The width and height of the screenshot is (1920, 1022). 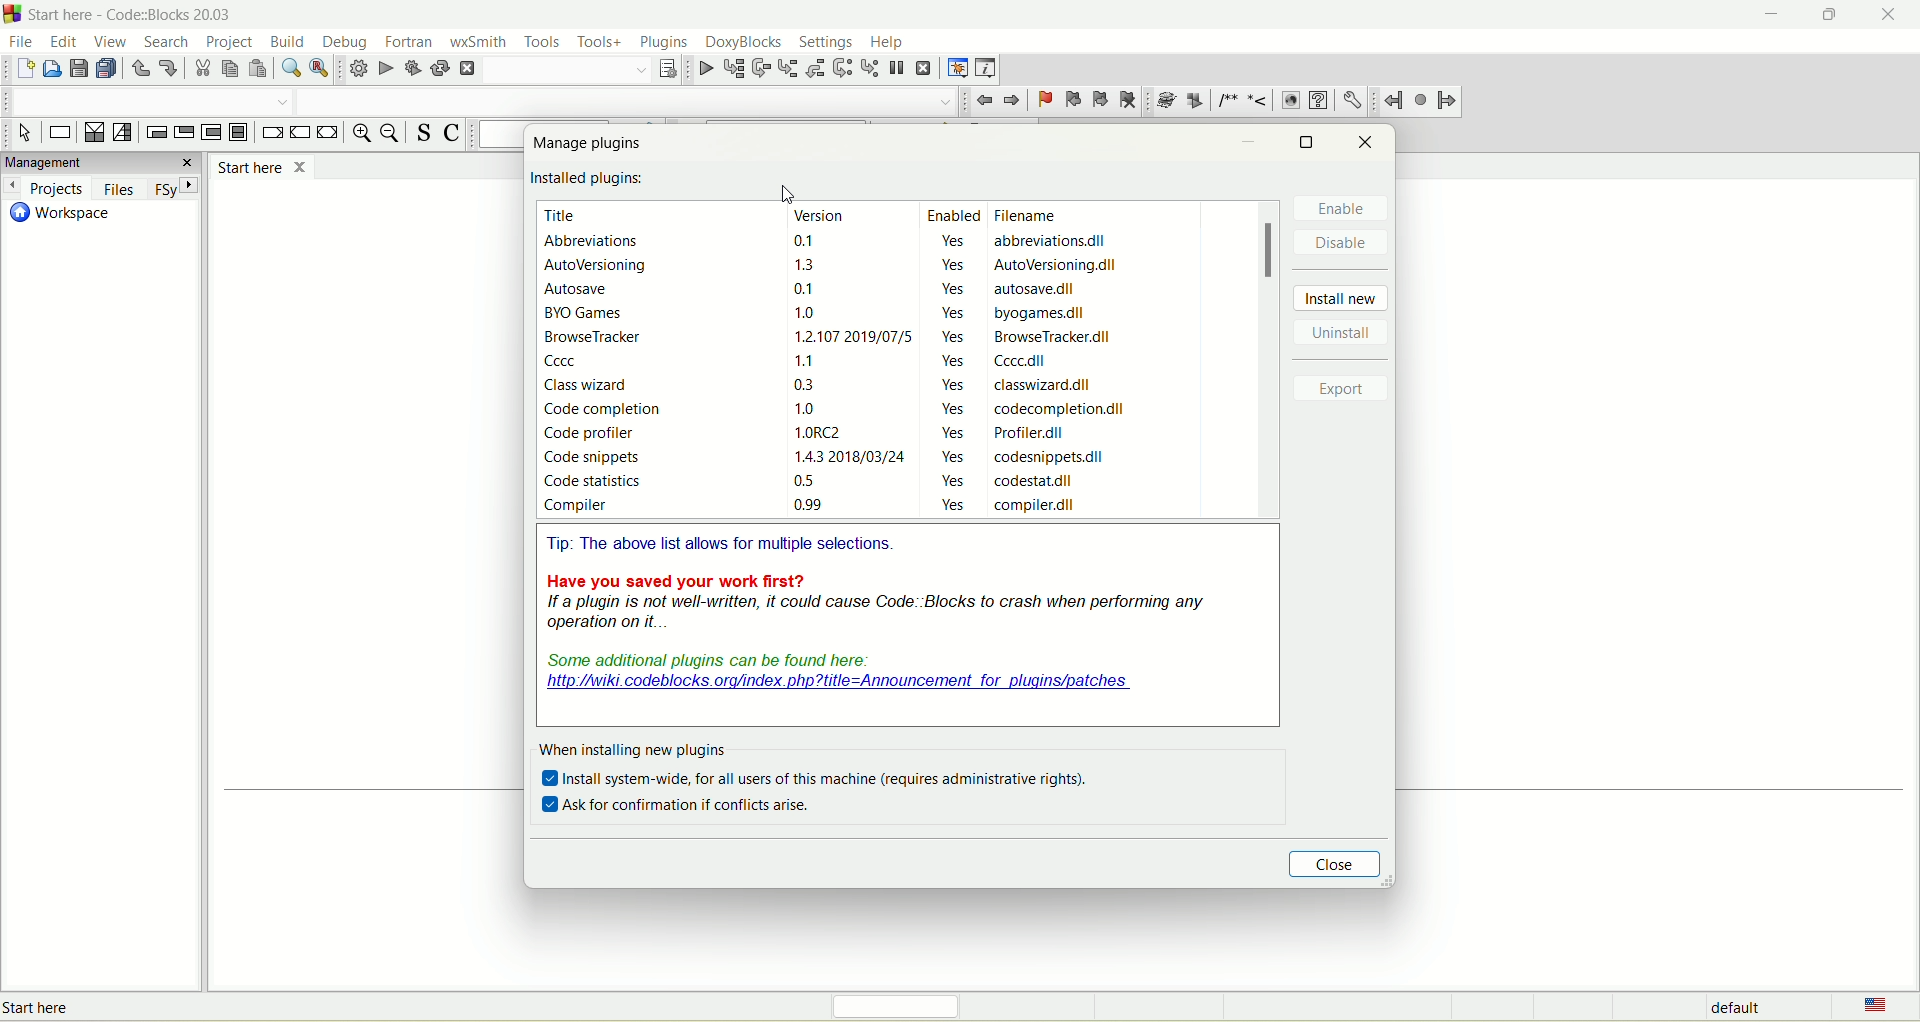 I want to click on default, so click(x=1735, y=1007).